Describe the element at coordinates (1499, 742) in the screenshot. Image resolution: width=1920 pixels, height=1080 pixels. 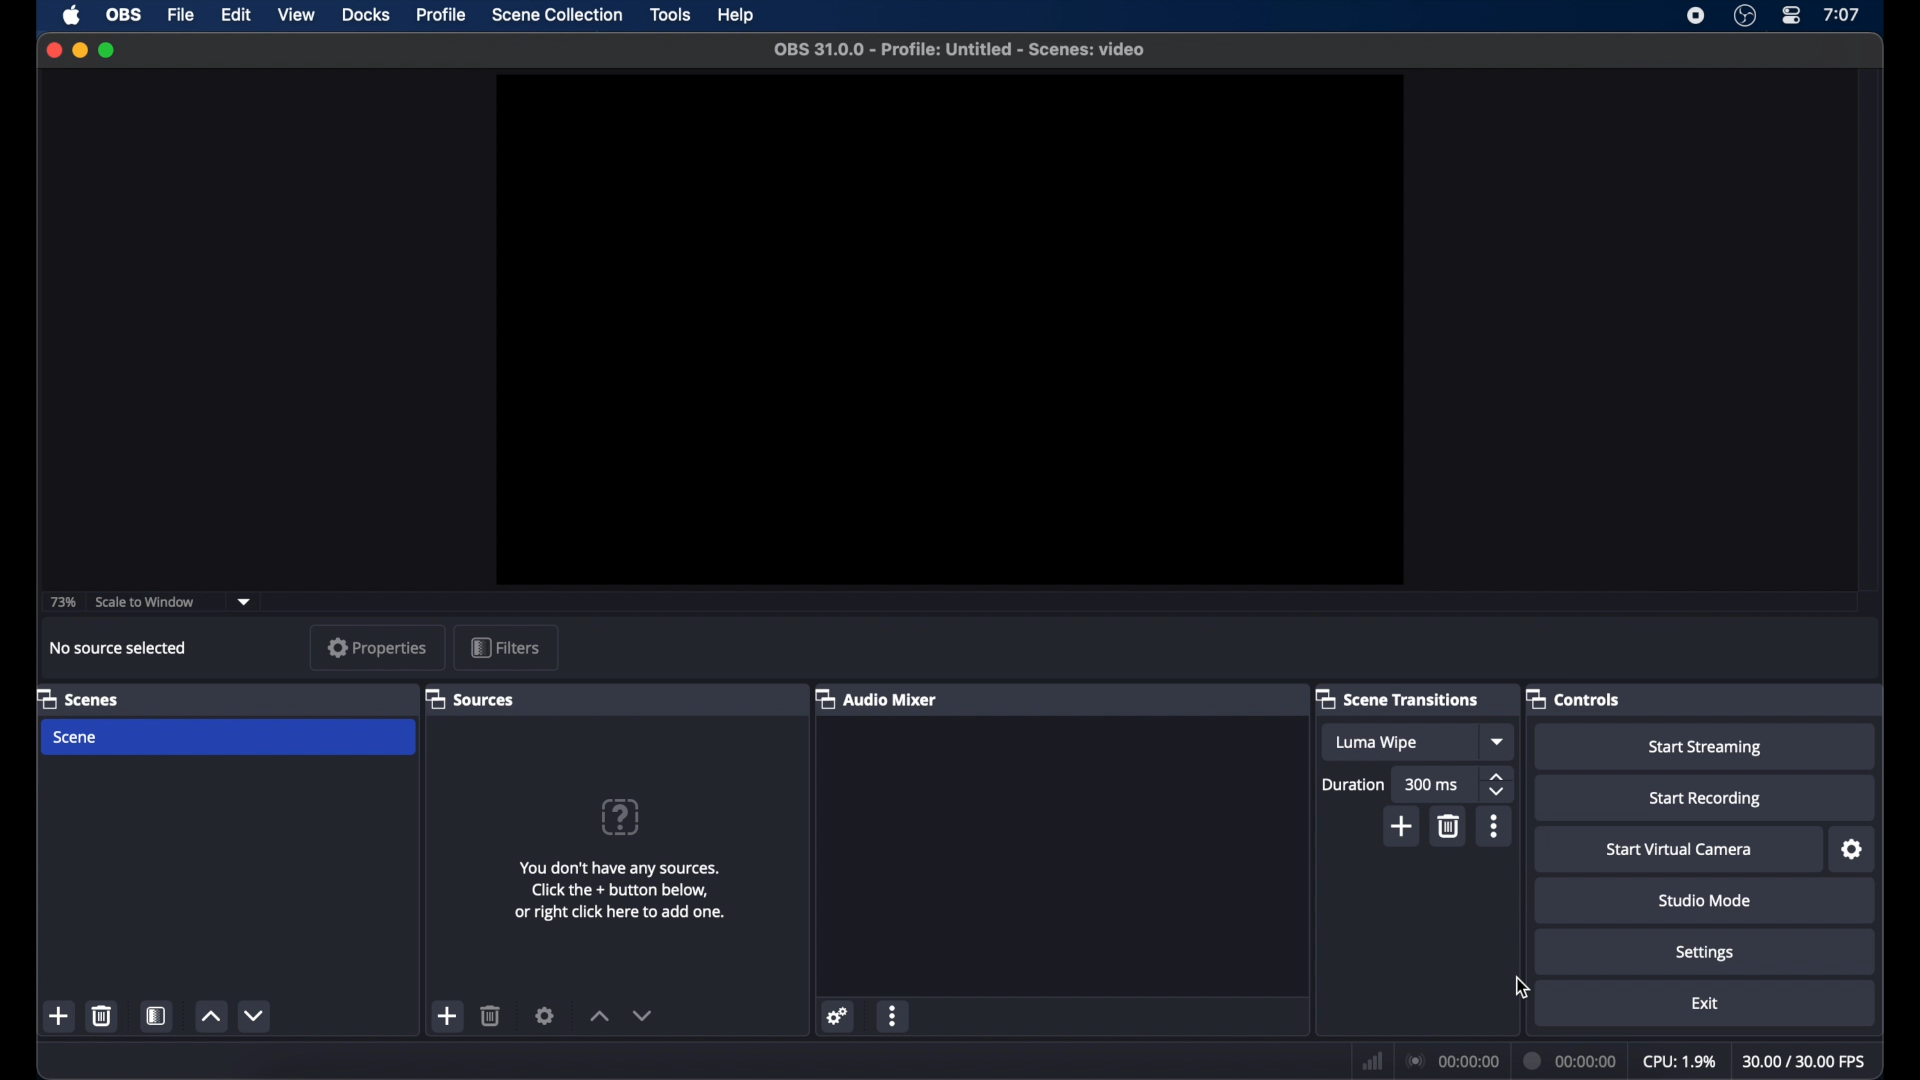
I see `dropdown` at that location.